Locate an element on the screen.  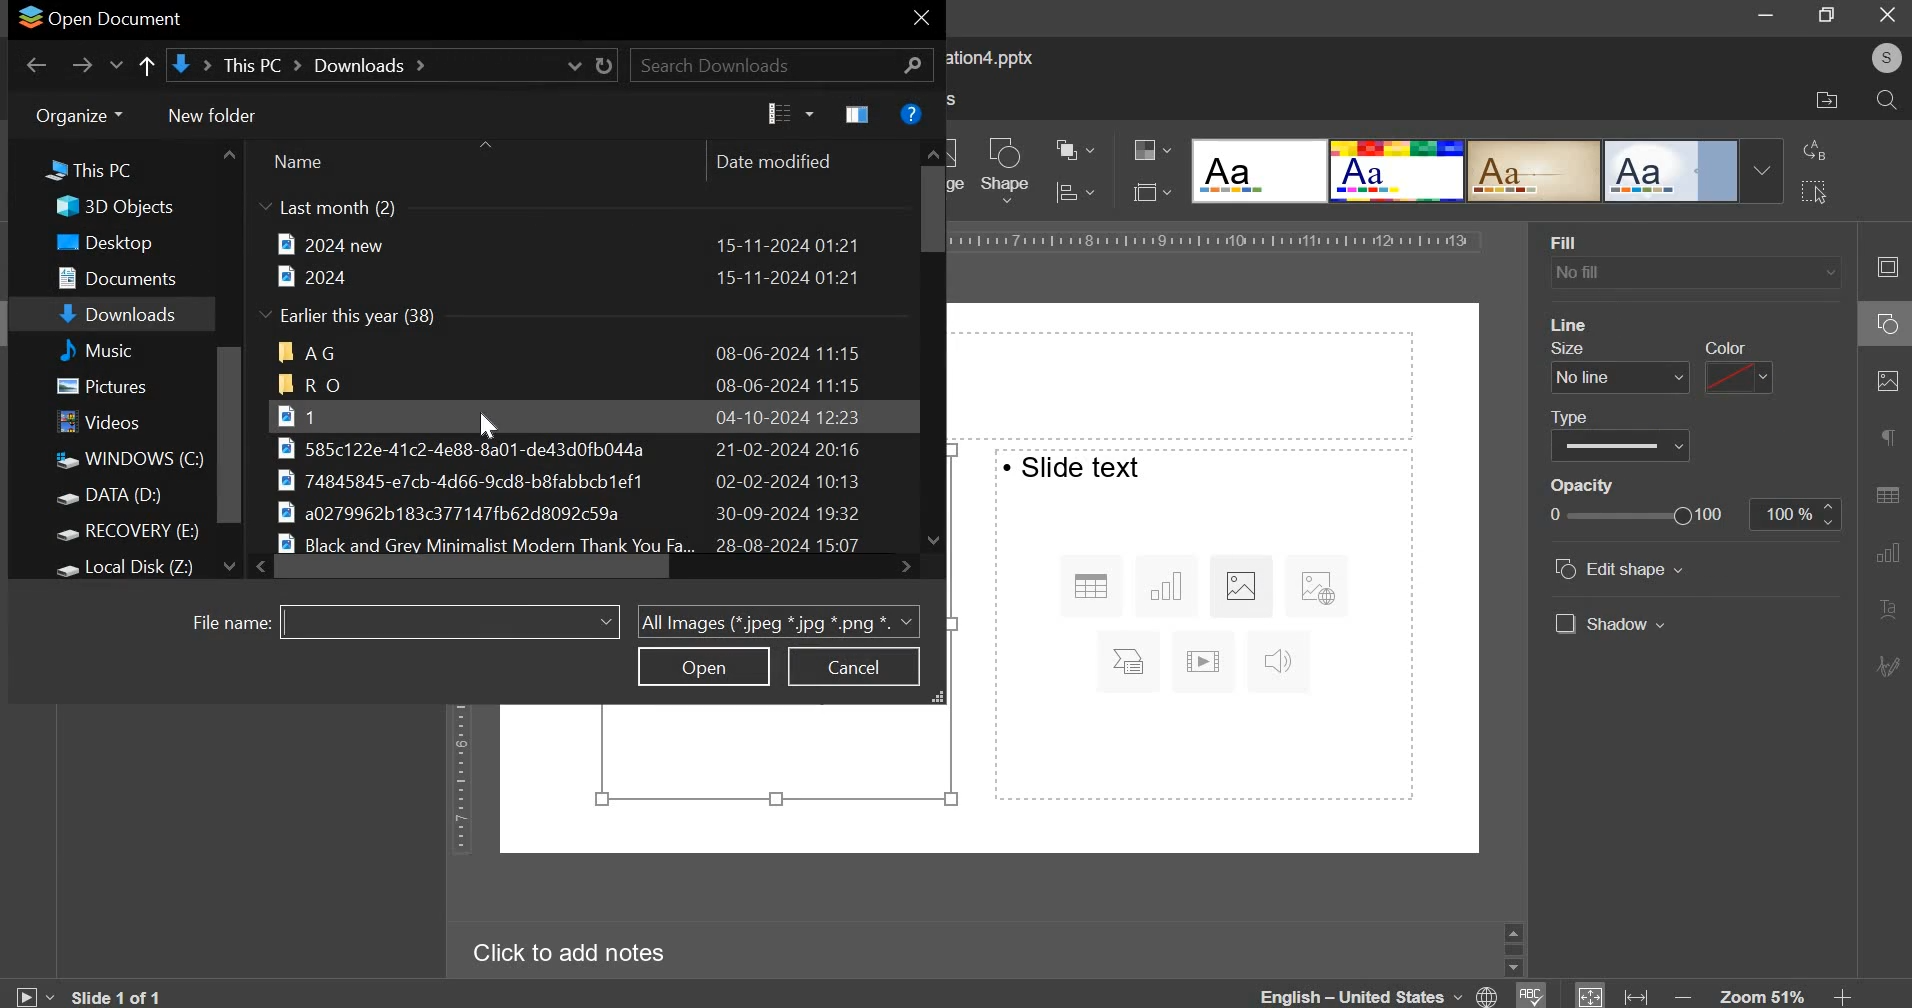
edit shape is located at coordinates (1621, 569).